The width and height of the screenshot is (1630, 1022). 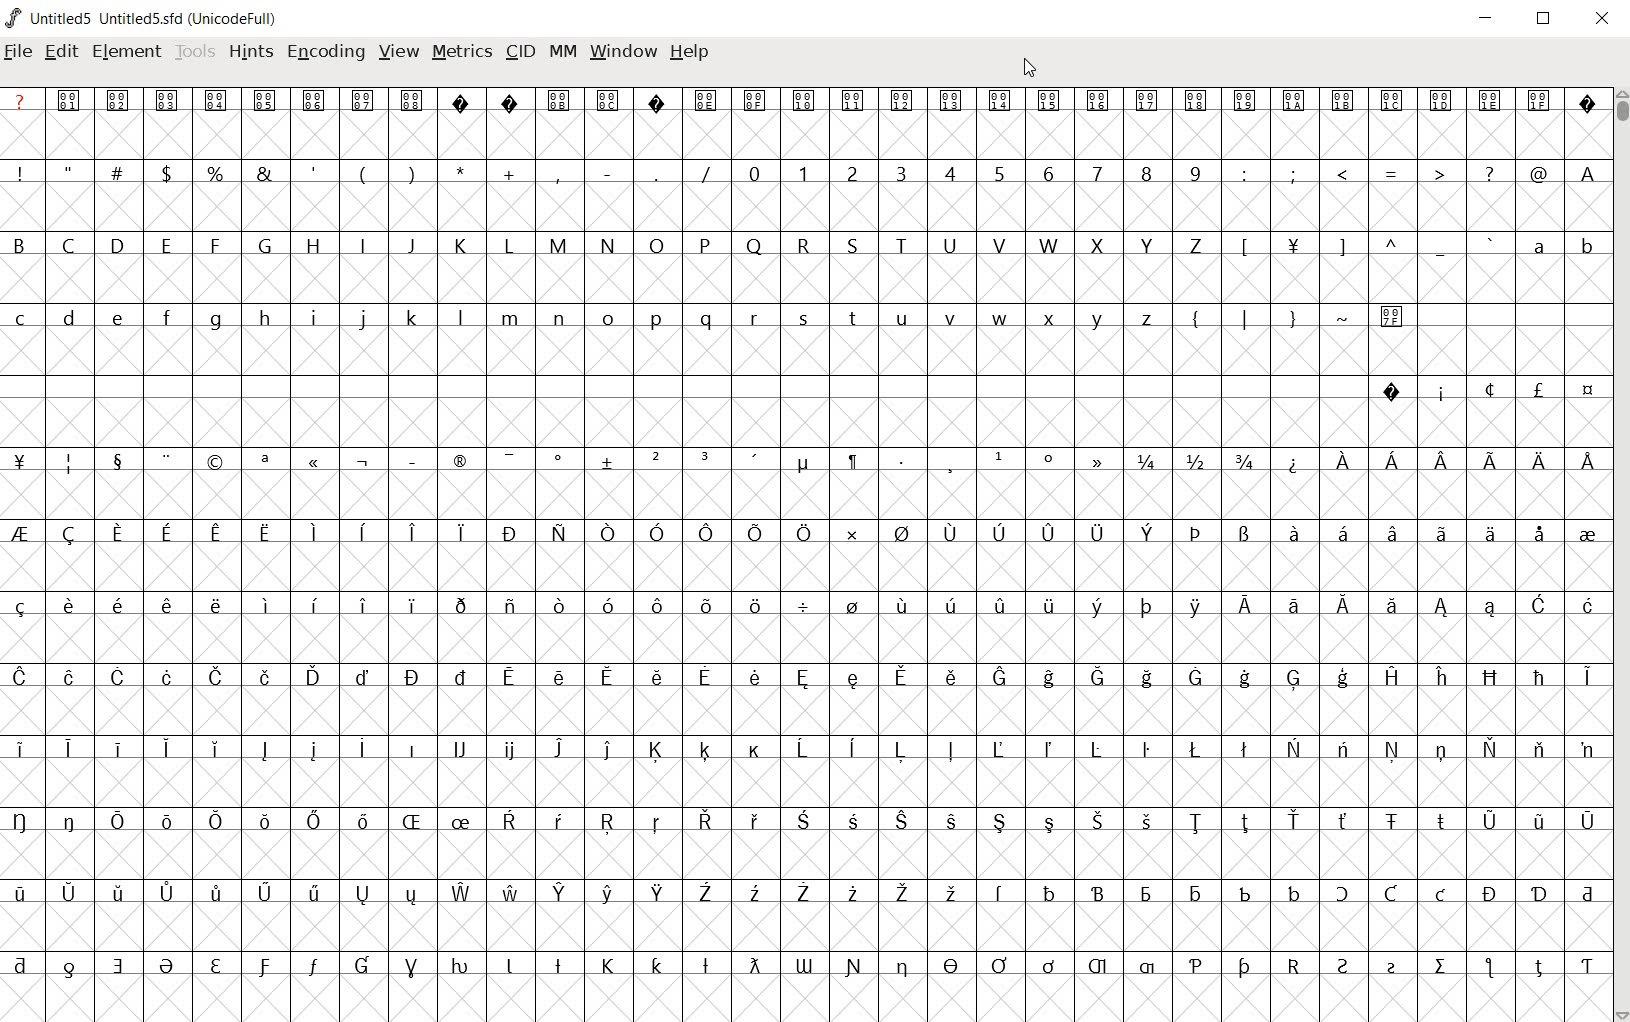 I want to click on Symbol, so click(x=70, y=462).